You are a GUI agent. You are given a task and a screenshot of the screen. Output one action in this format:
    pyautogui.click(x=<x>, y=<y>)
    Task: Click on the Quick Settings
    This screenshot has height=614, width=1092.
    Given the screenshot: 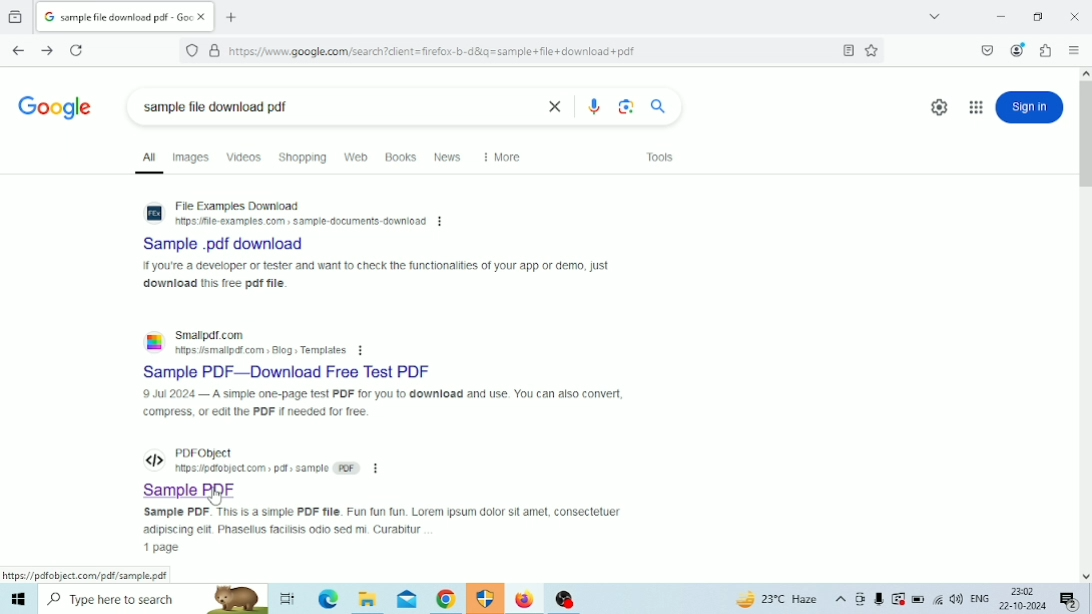 What is the action you would take?
    pyautogui.click(x=939, y=107)
    